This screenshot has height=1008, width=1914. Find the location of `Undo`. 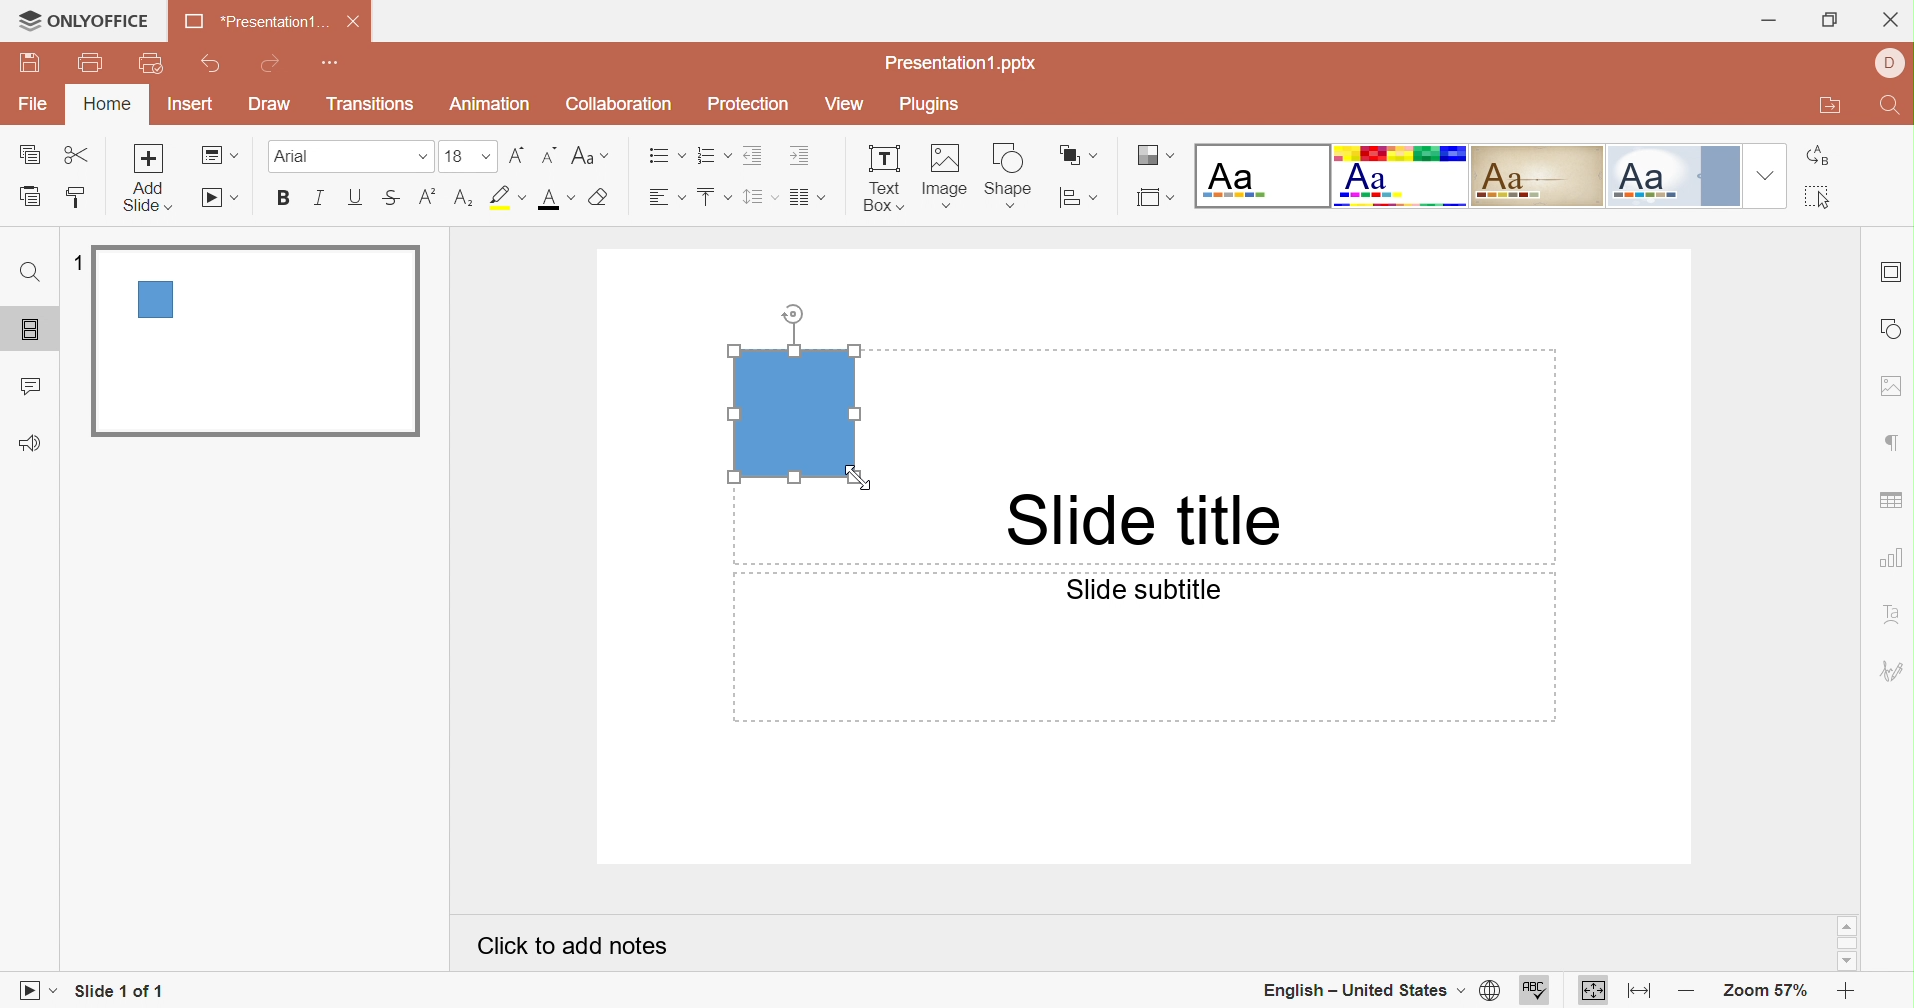

Undo is located at coordinates (213, 64).